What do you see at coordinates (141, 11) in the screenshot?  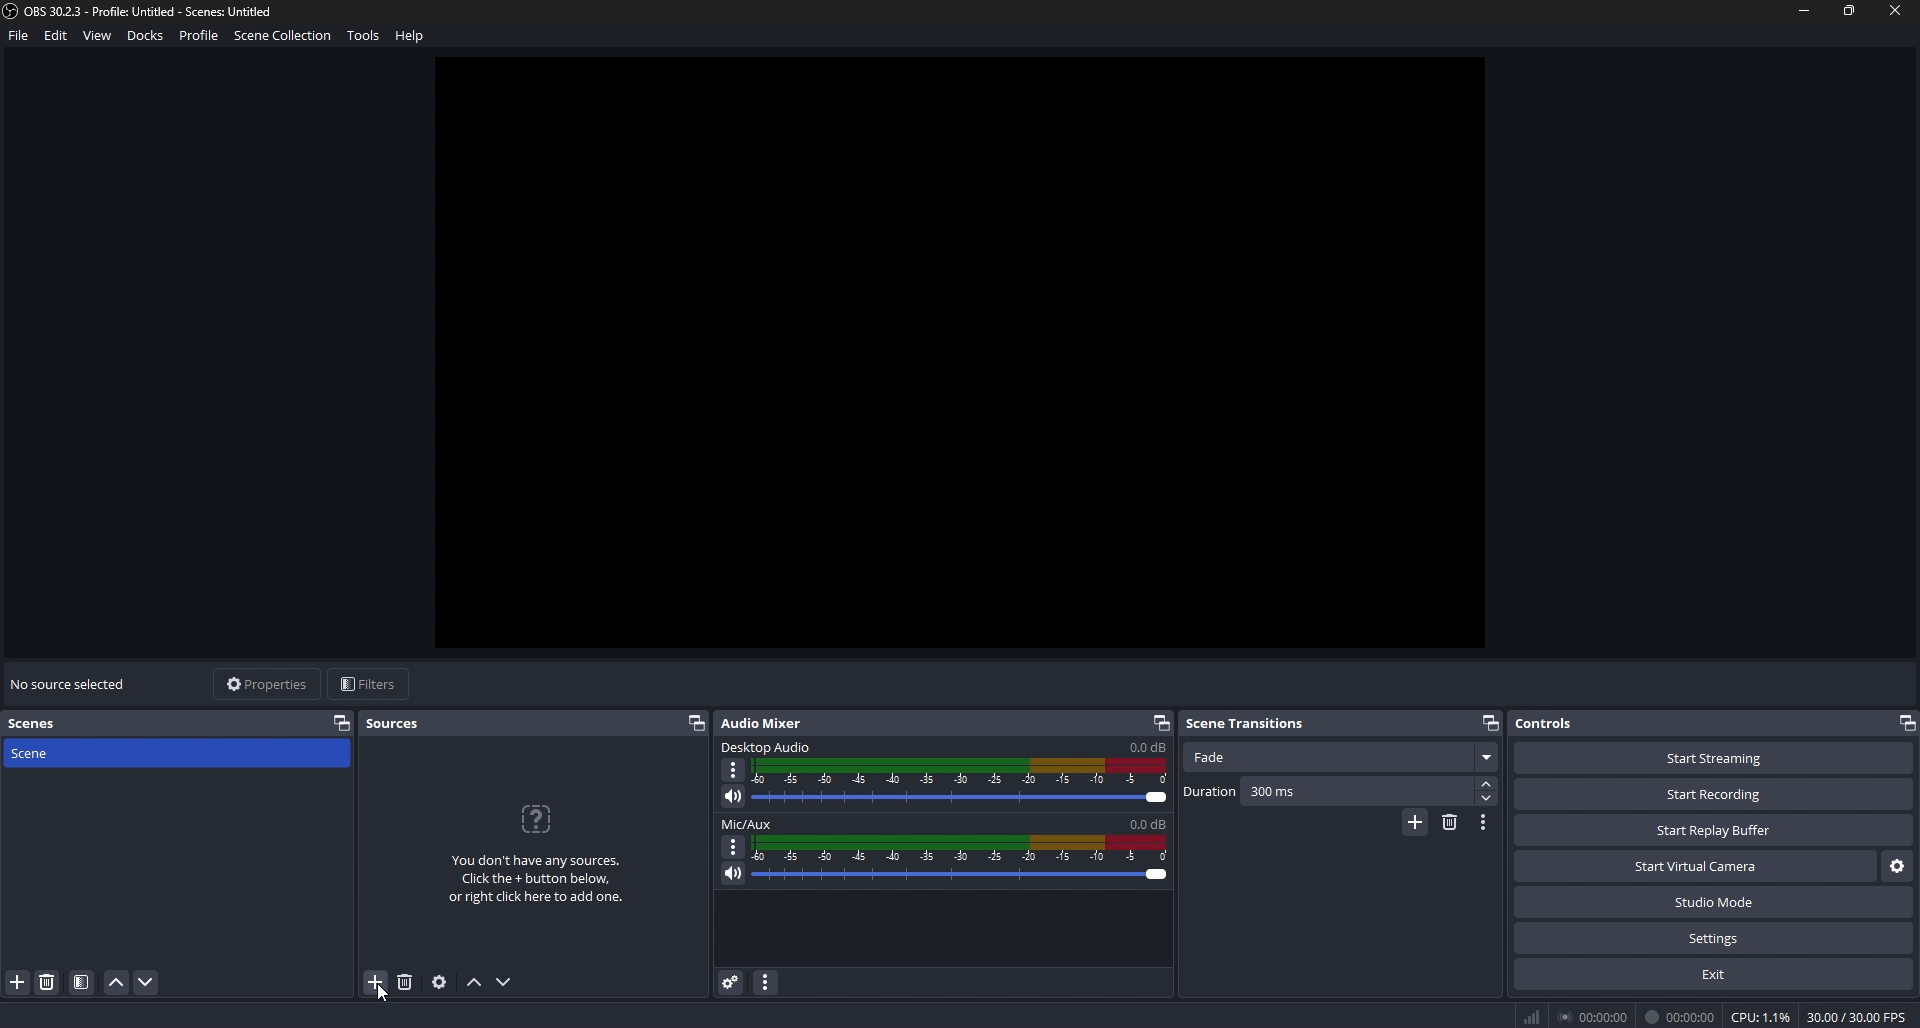 I see `file name` at bounding box center [141, 11].